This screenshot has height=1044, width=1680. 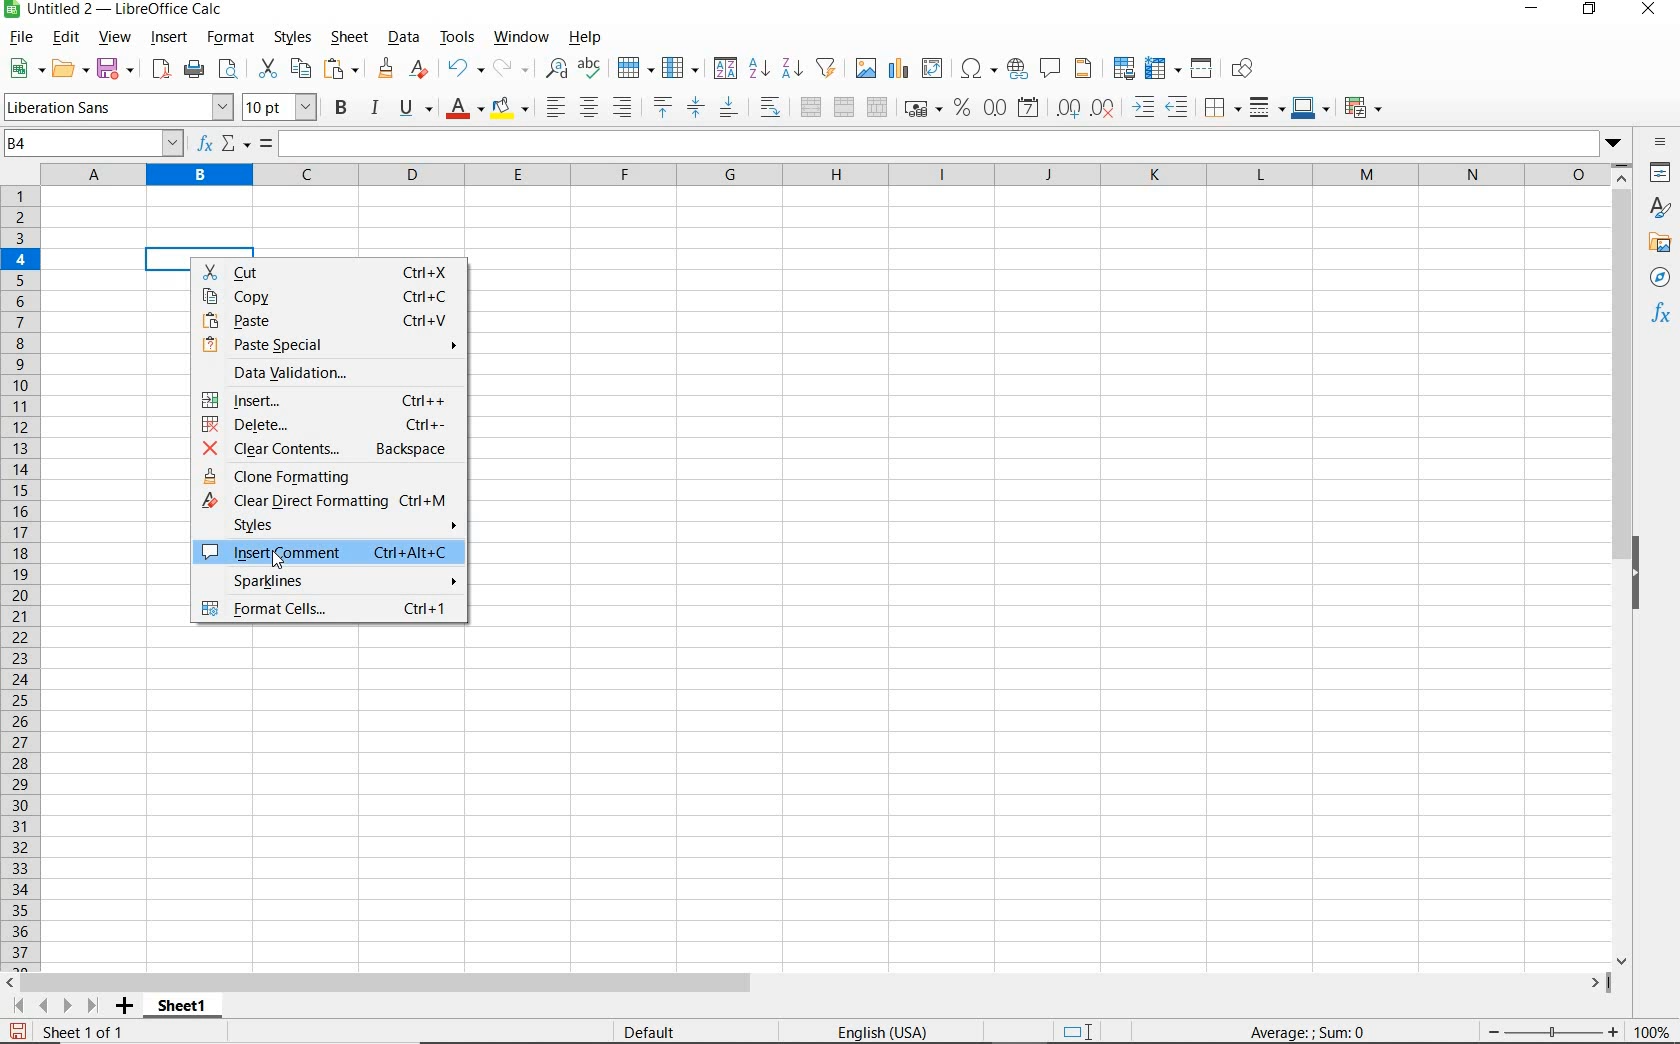 What do you see at coordinates (509, 69) in the screenshot?
I see `redo` at bounding box center [509, 69].